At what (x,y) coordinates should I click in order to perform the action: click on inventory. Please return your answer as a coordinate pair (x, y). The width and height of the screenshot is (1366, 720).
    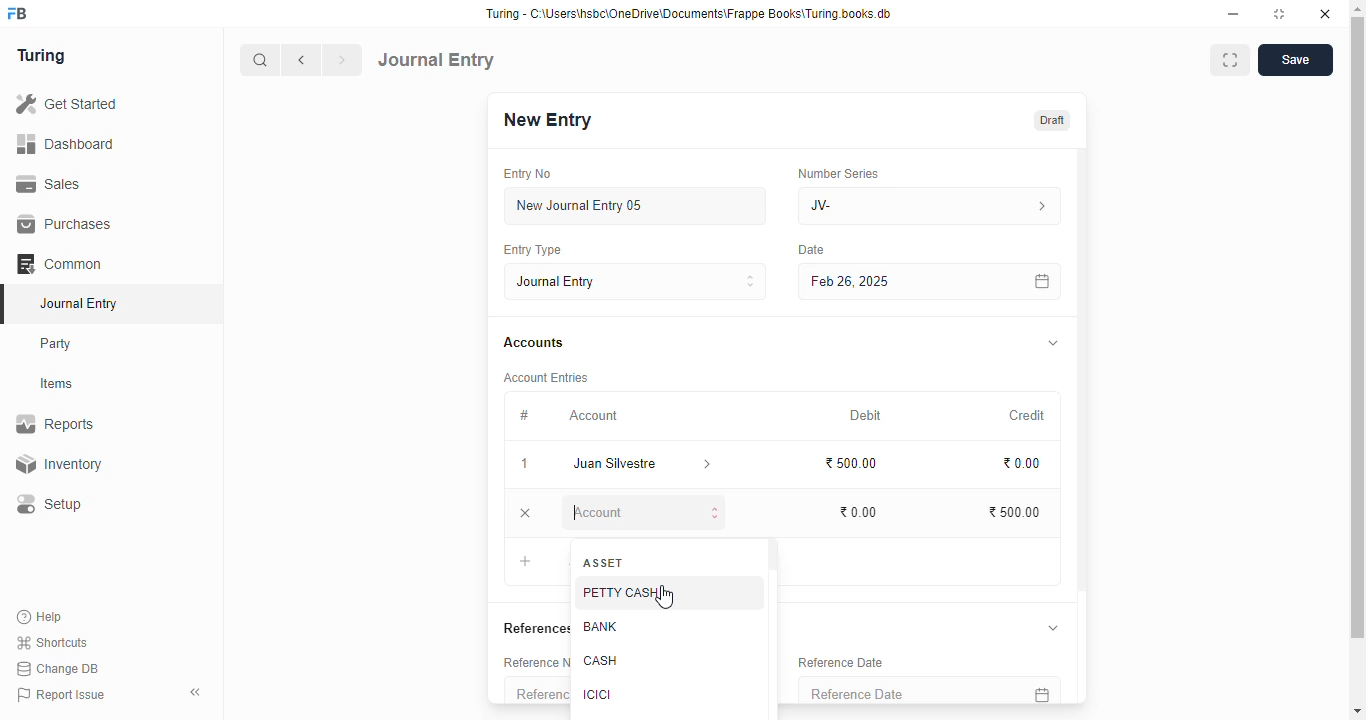
    Looking at the image, I should click on (58, 464).